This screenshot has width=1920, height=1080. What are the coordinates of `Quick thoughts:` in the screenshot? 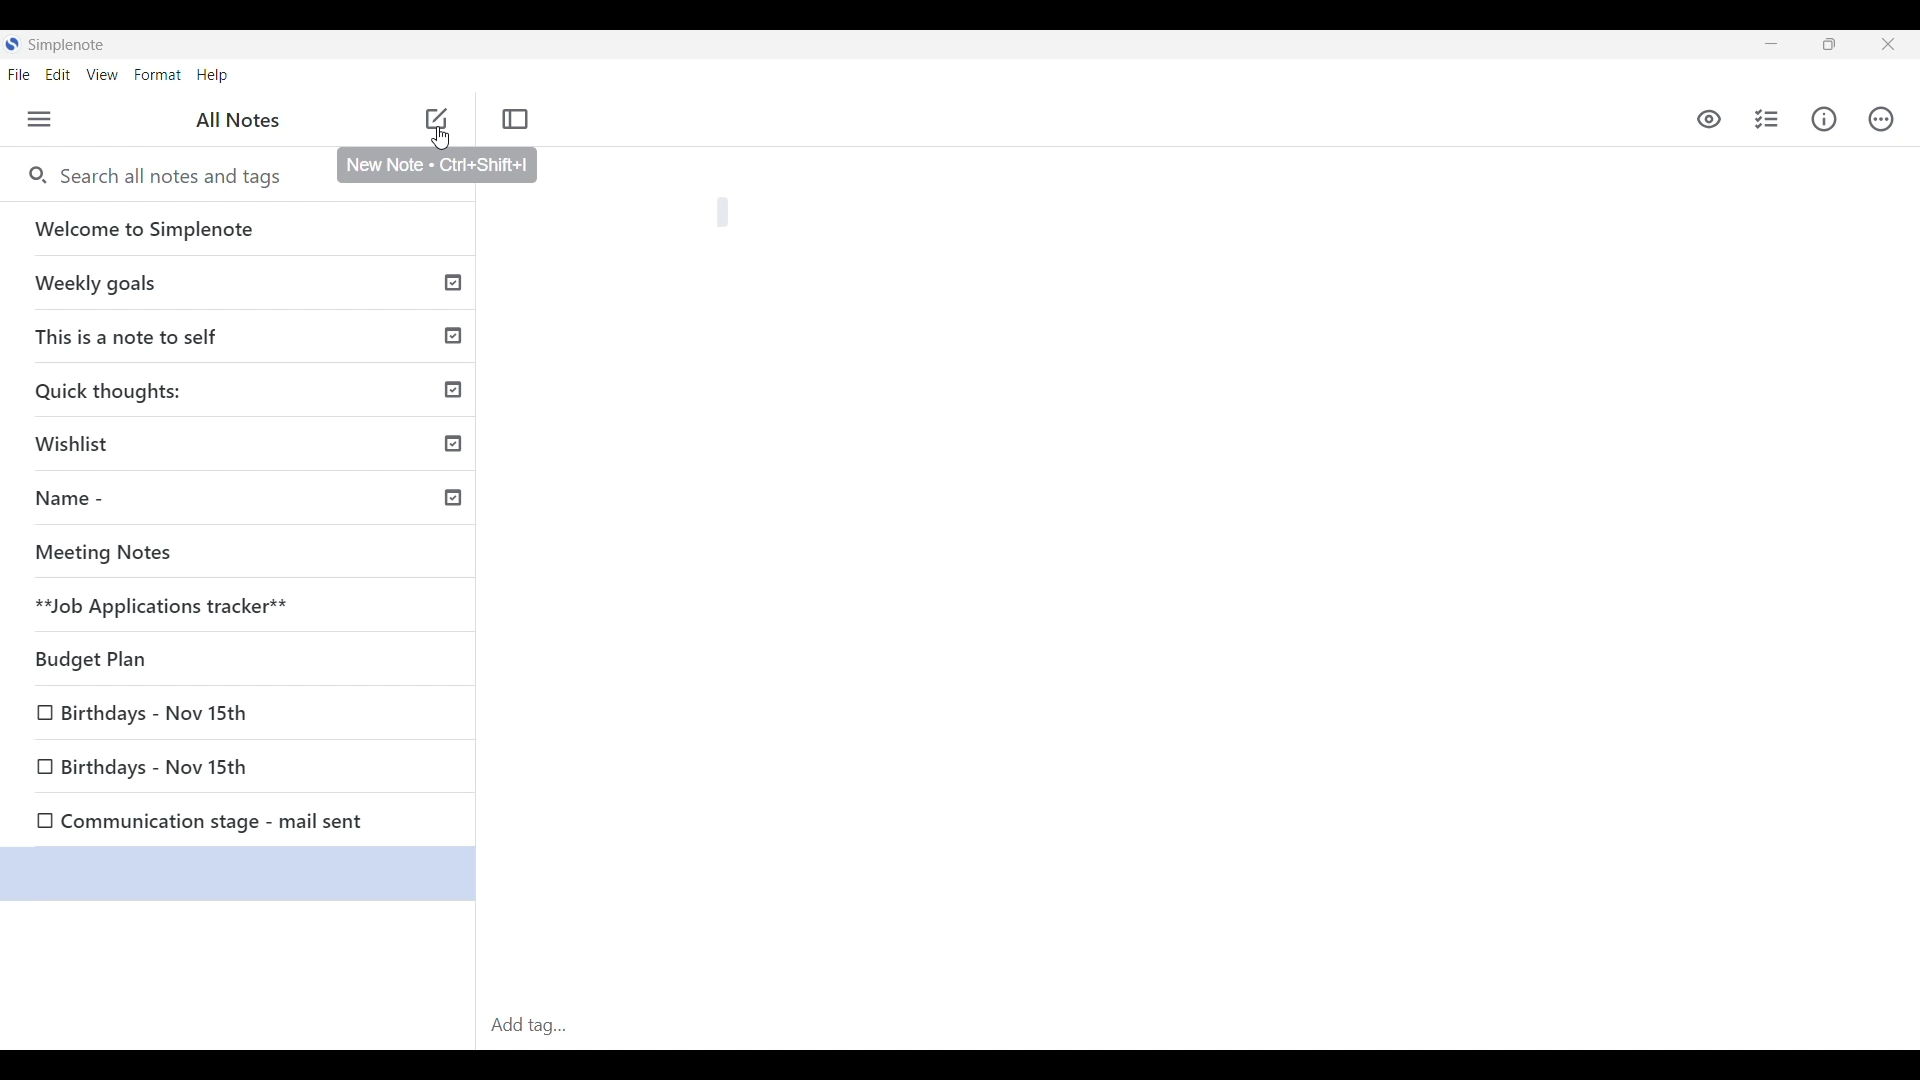 It's located at (246, 393).